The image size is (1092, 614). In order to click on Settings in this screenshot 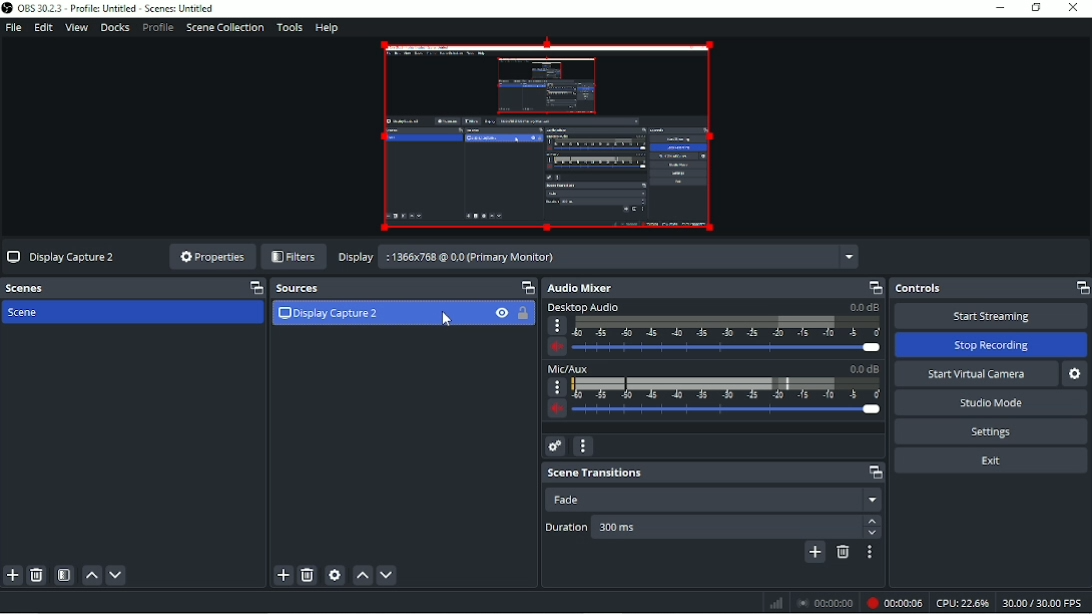, I will do `click(992, 432)`.